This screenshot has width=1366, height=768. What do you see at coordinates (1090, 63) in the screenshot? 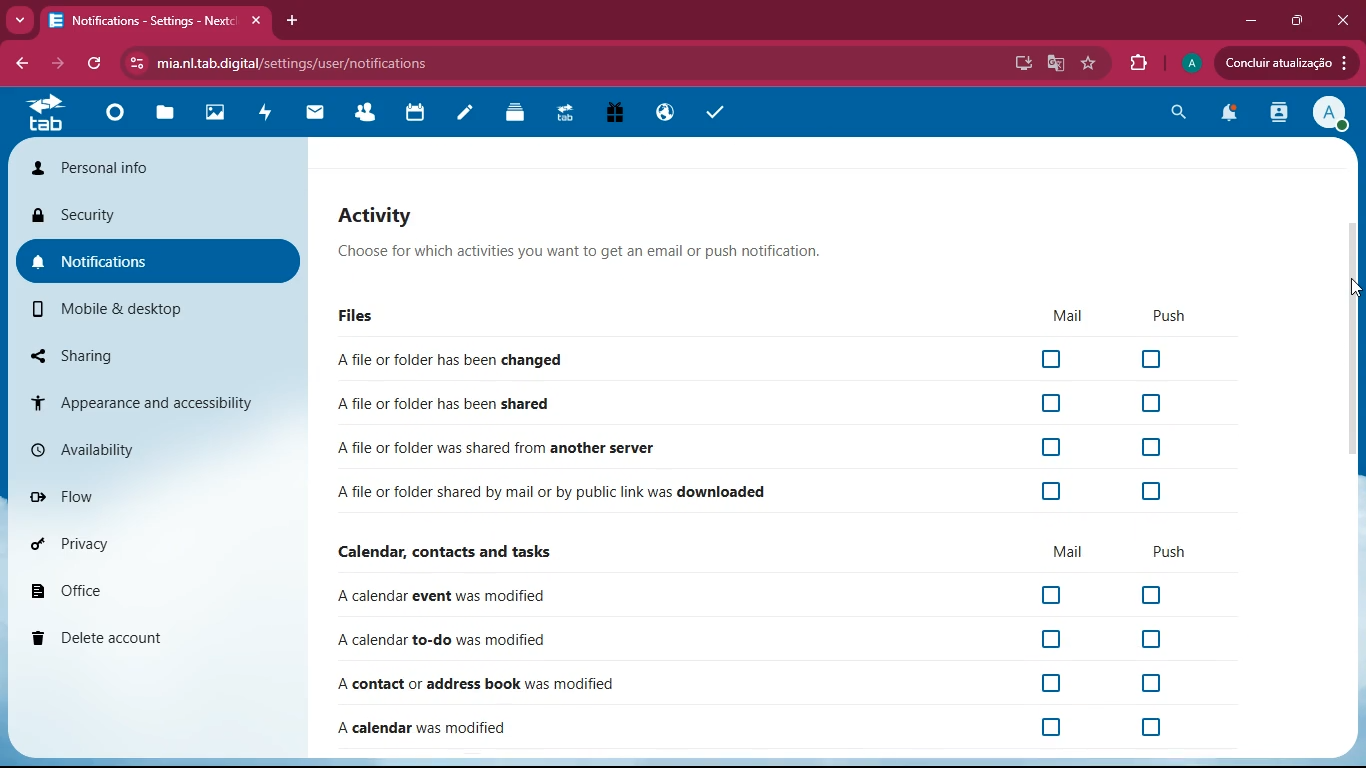
I see `favourite` at bounding box center [1090, 63].